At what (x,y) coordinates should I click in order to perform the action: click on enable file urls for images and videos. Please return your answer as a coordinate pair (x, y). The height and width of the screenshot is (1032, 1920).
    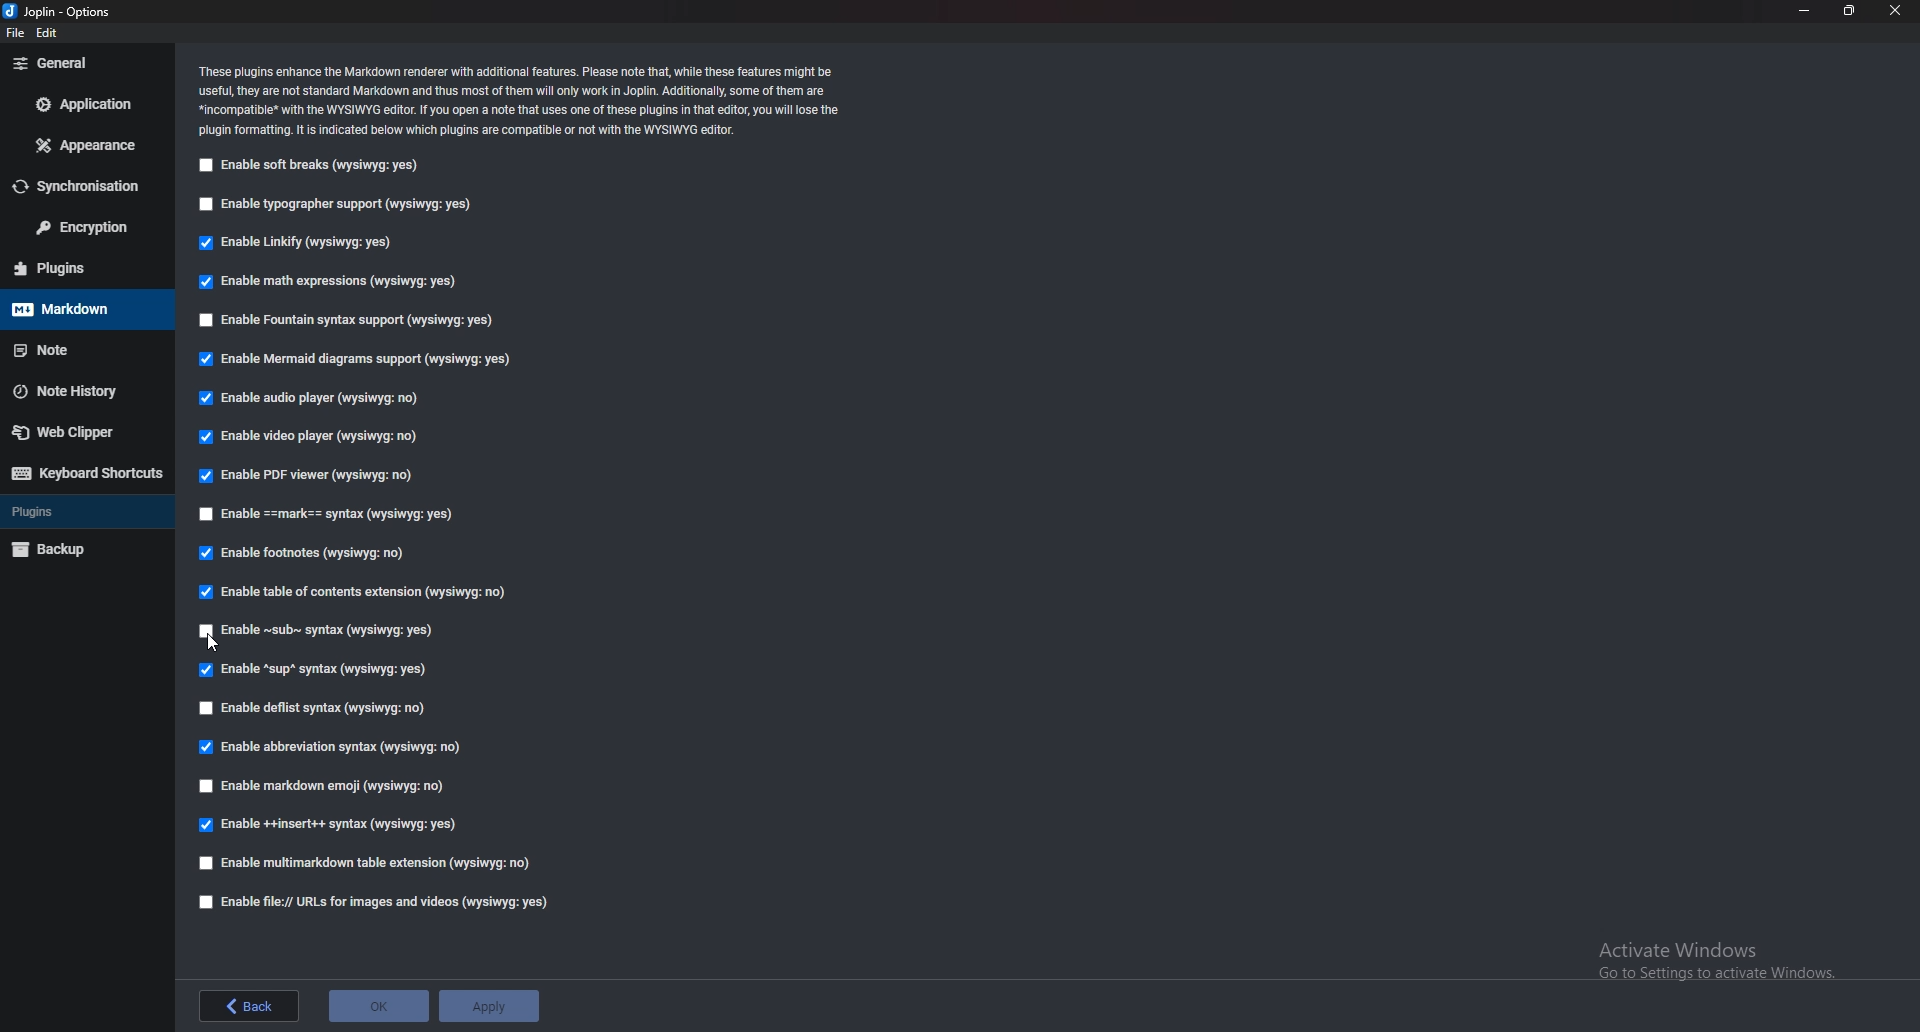
    Looking at the image, I should click on (373, 904).